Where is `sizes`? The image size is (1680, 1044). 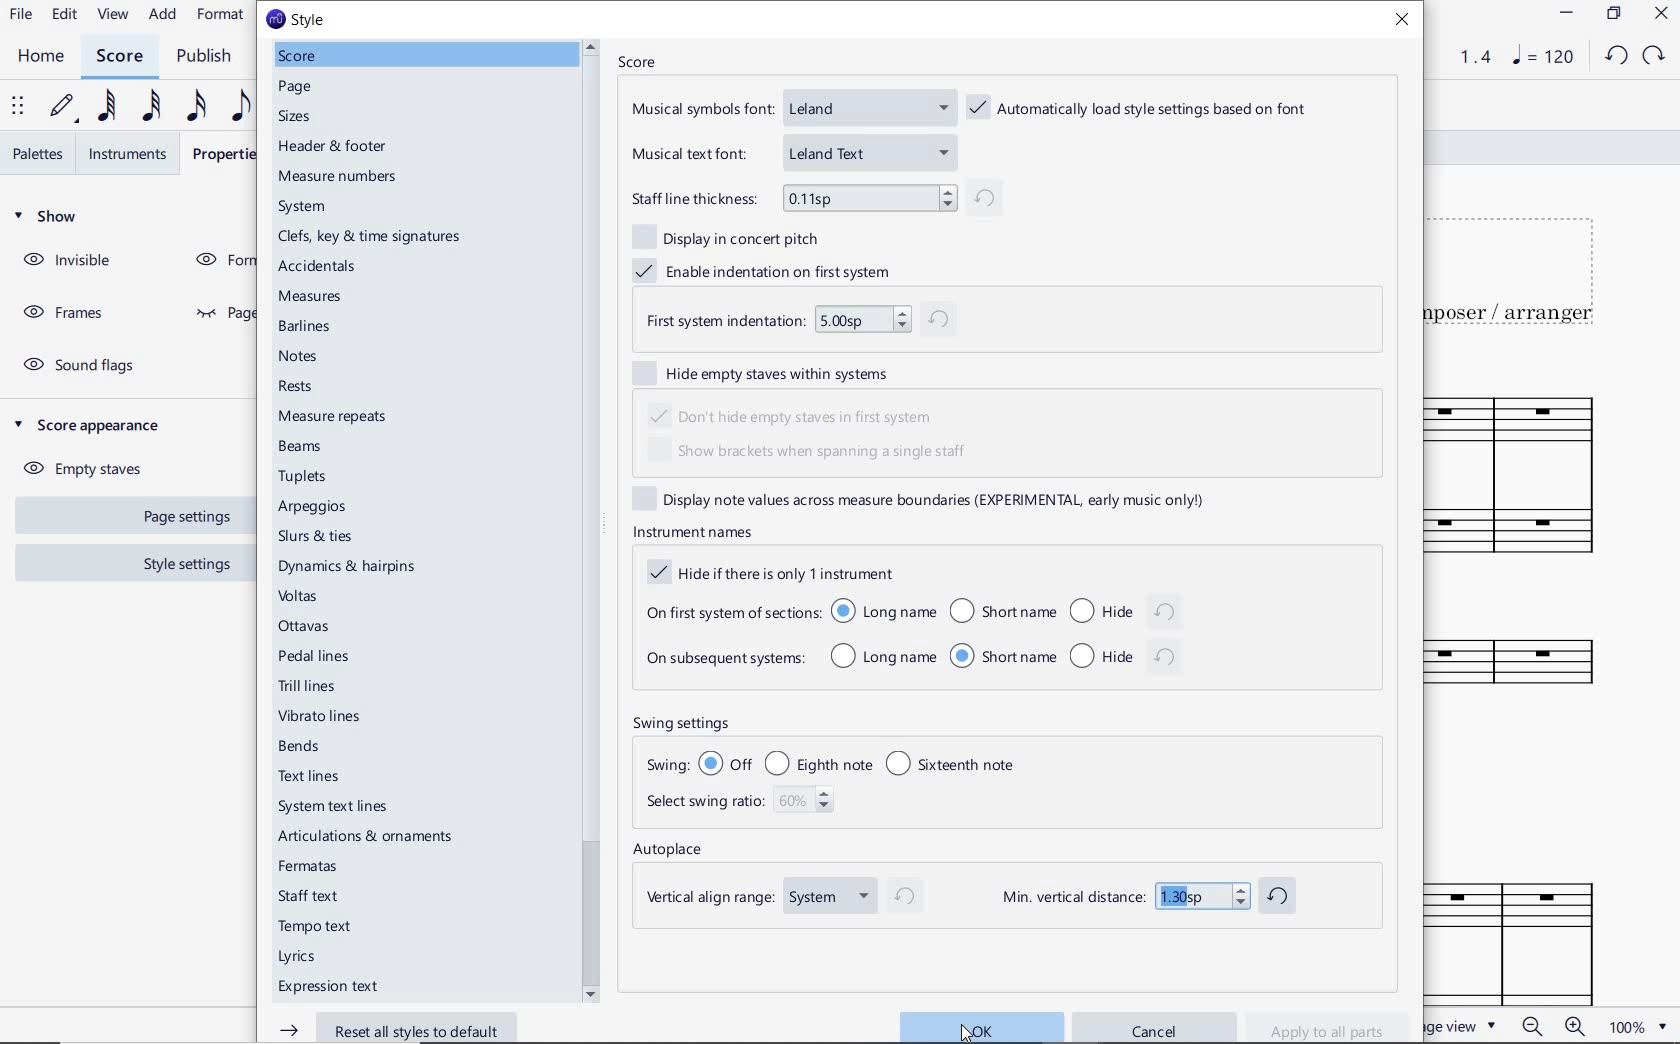 sizes is located at coordinates (291, 118).